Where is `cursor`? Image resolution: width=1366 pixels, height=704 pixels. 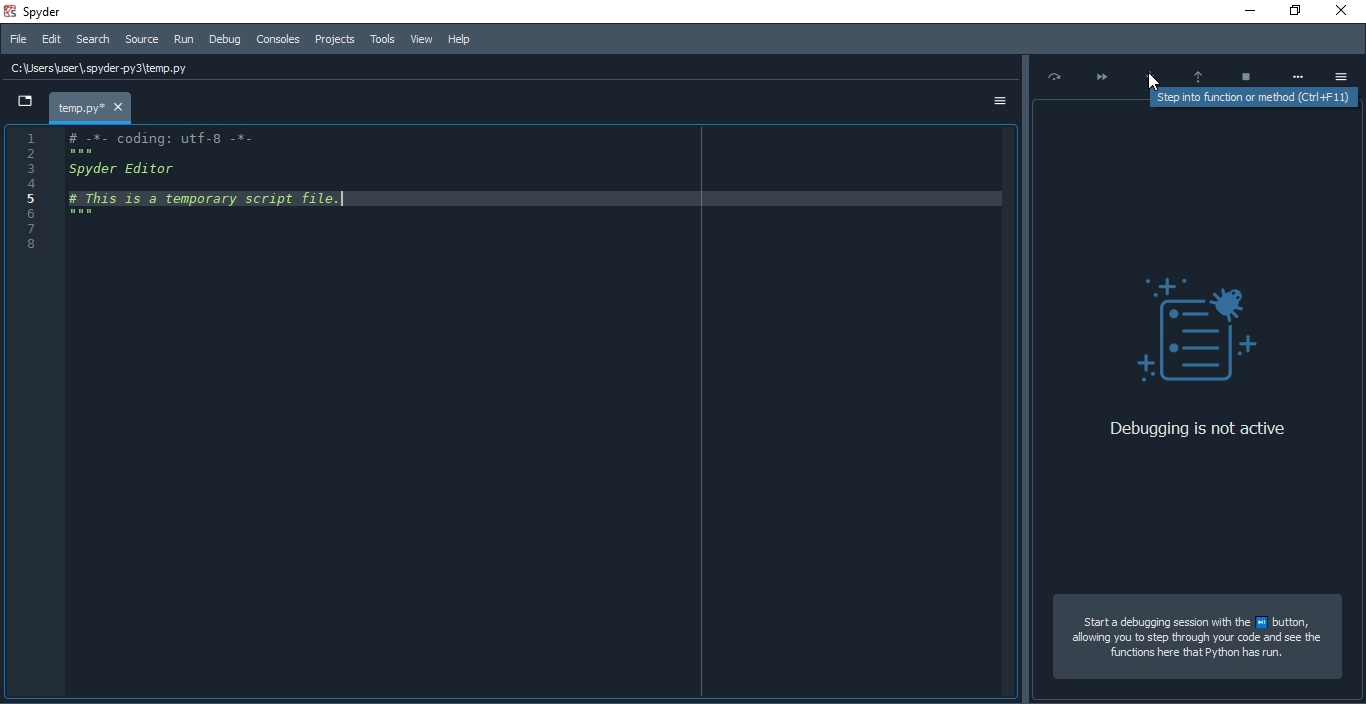 cursor is located at coordinates (1153, 81).